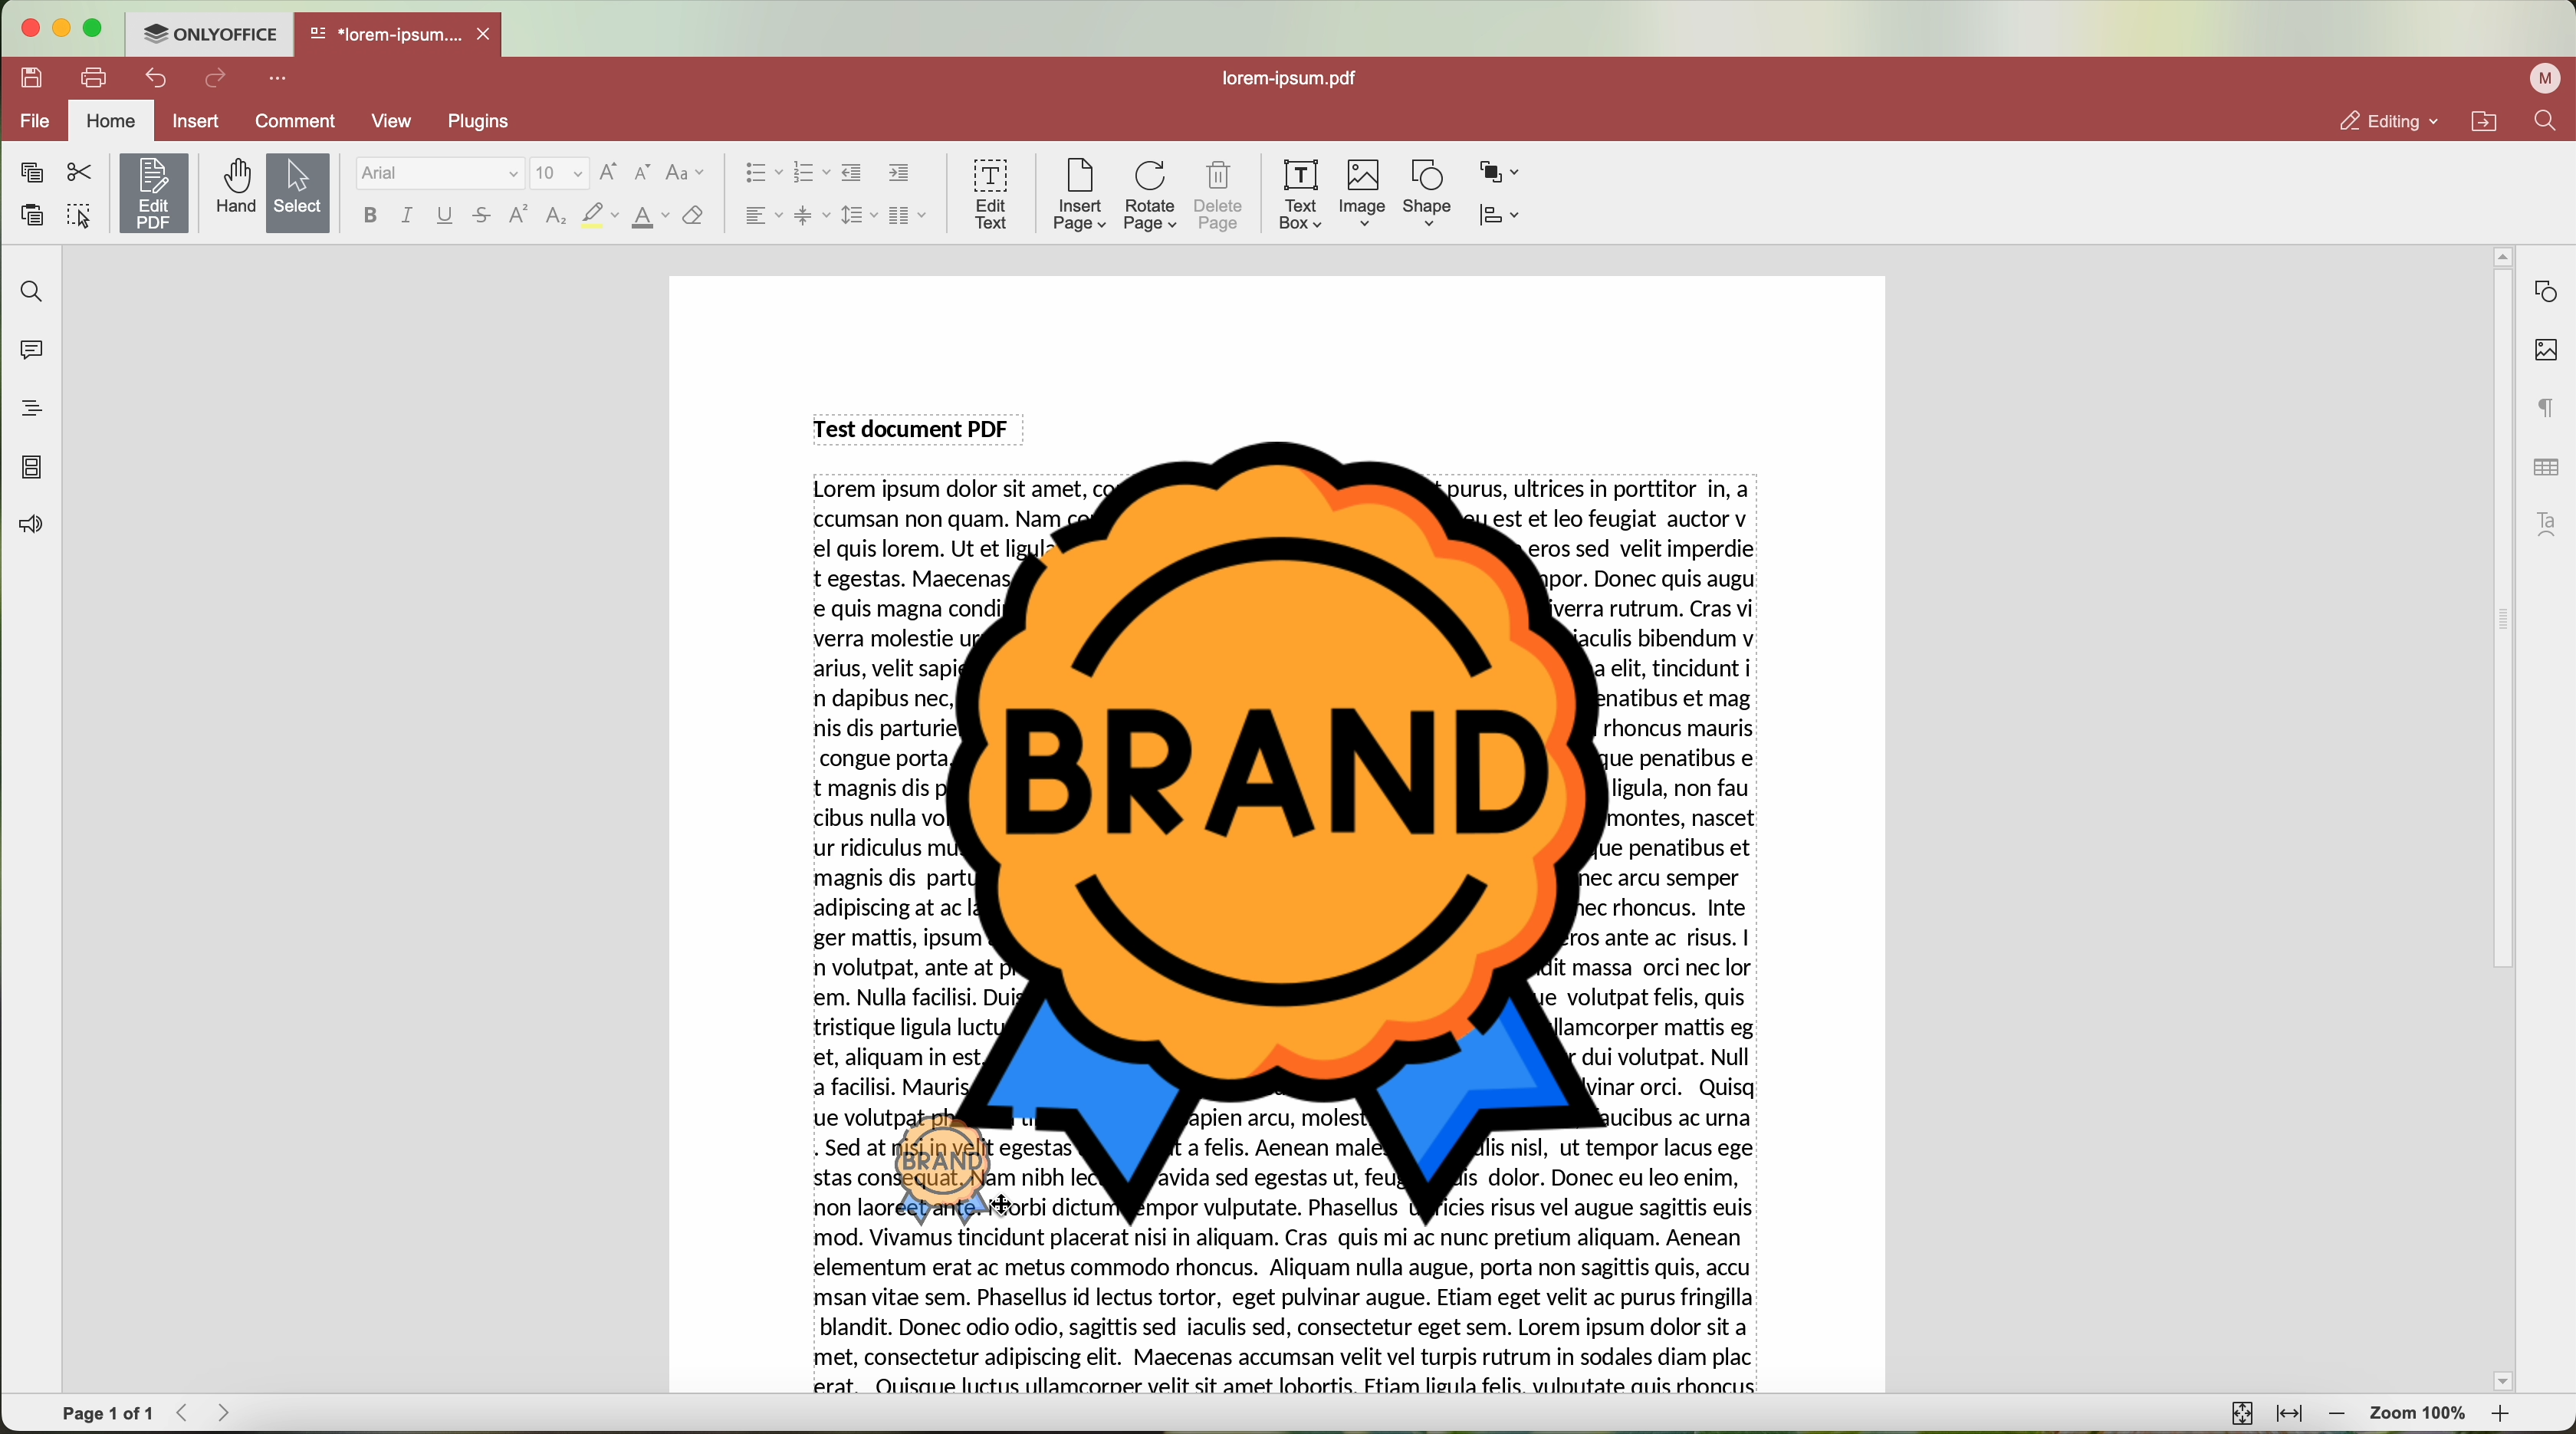 Image resolution: width=2576 pixels, height=1434 pixels. What do you see at coordinates (282, 76) in the screenshot?
I see `more options` at bounding box center [282, 76].